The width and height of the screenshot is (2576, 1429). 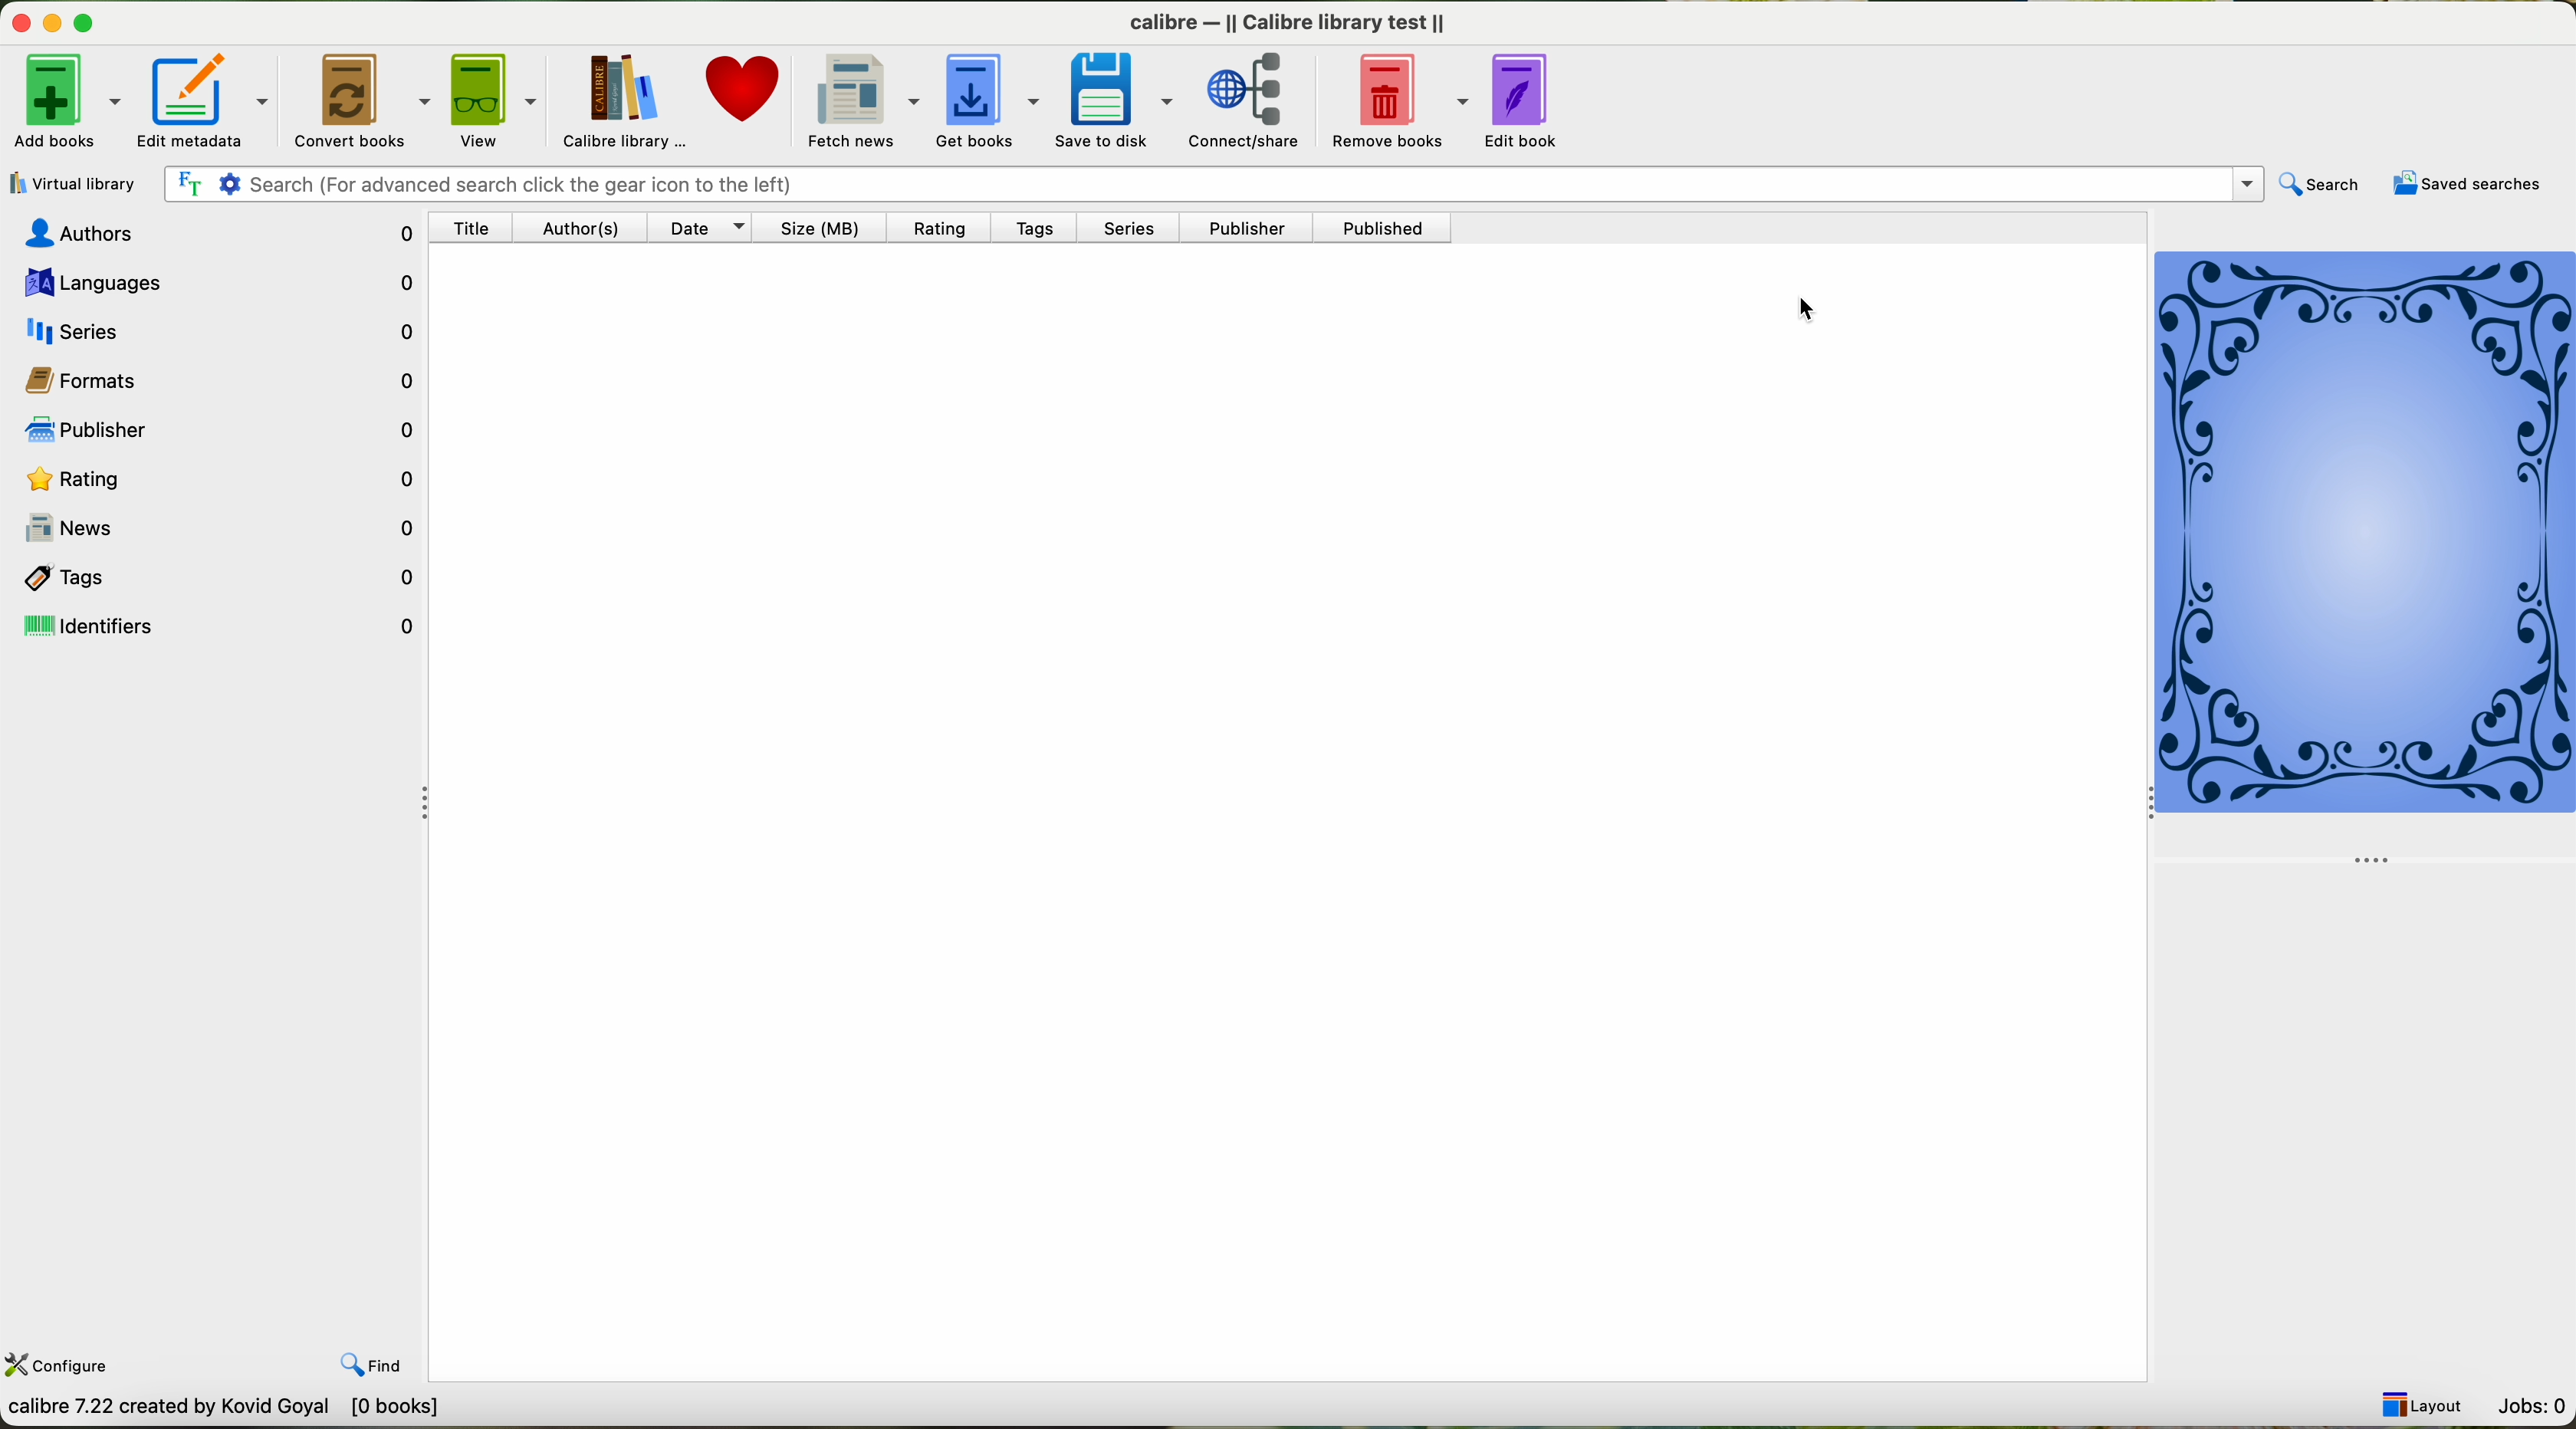 I want to click on languages, so click(x=211, y=279).